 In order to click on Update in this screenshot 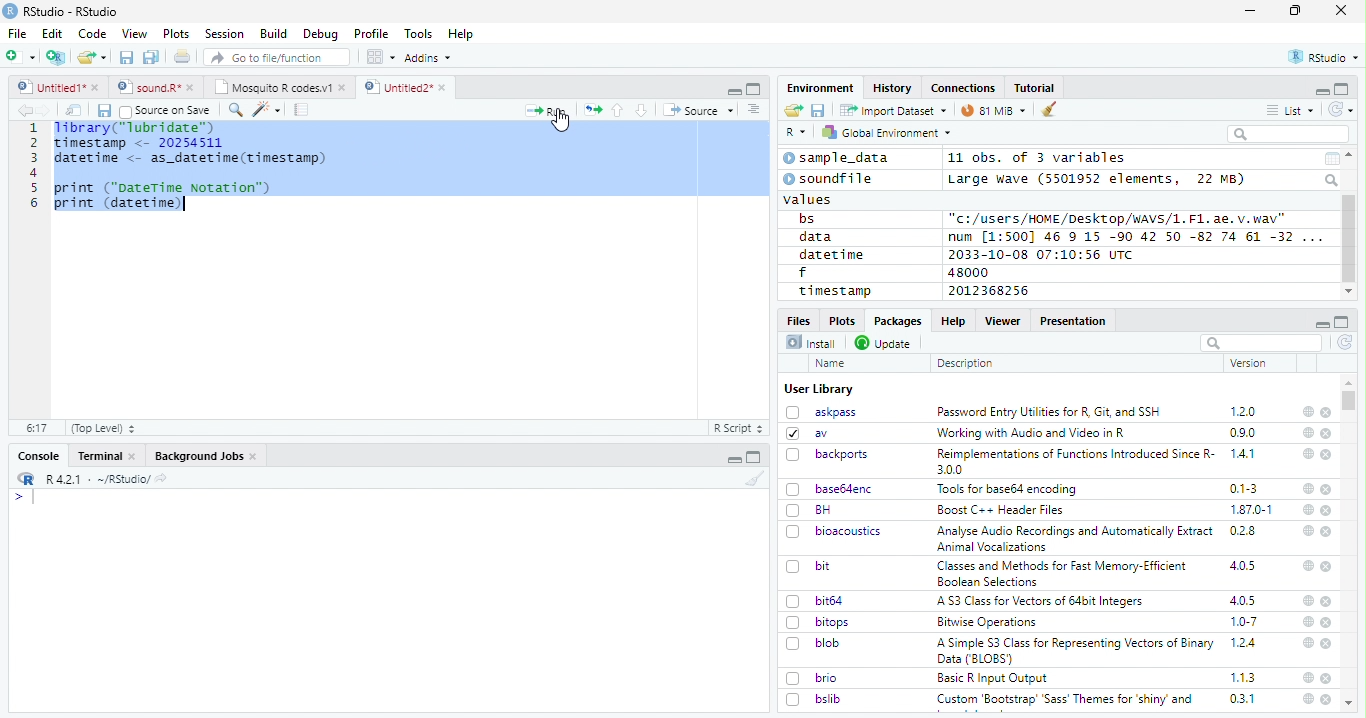, I will do `click(885, 343)`.